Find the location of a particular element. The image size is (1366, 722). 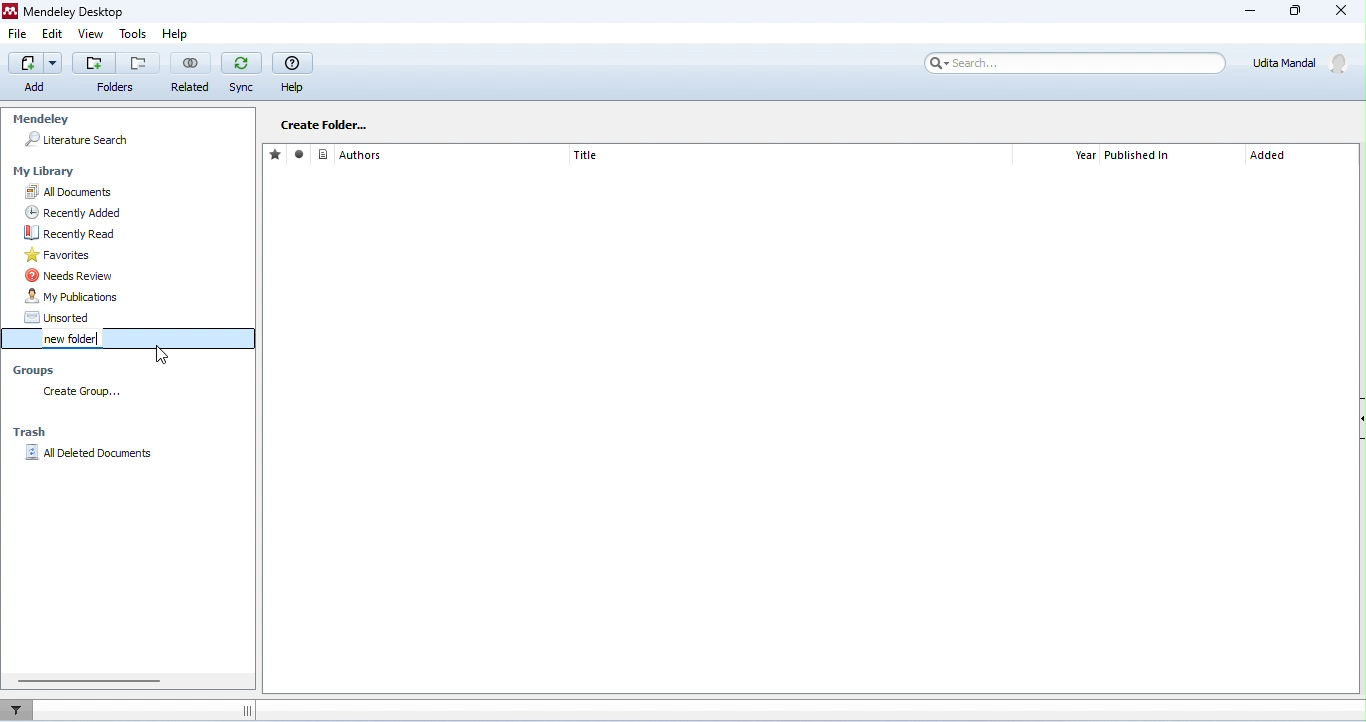

needs review is located at coordinates (138, 275).